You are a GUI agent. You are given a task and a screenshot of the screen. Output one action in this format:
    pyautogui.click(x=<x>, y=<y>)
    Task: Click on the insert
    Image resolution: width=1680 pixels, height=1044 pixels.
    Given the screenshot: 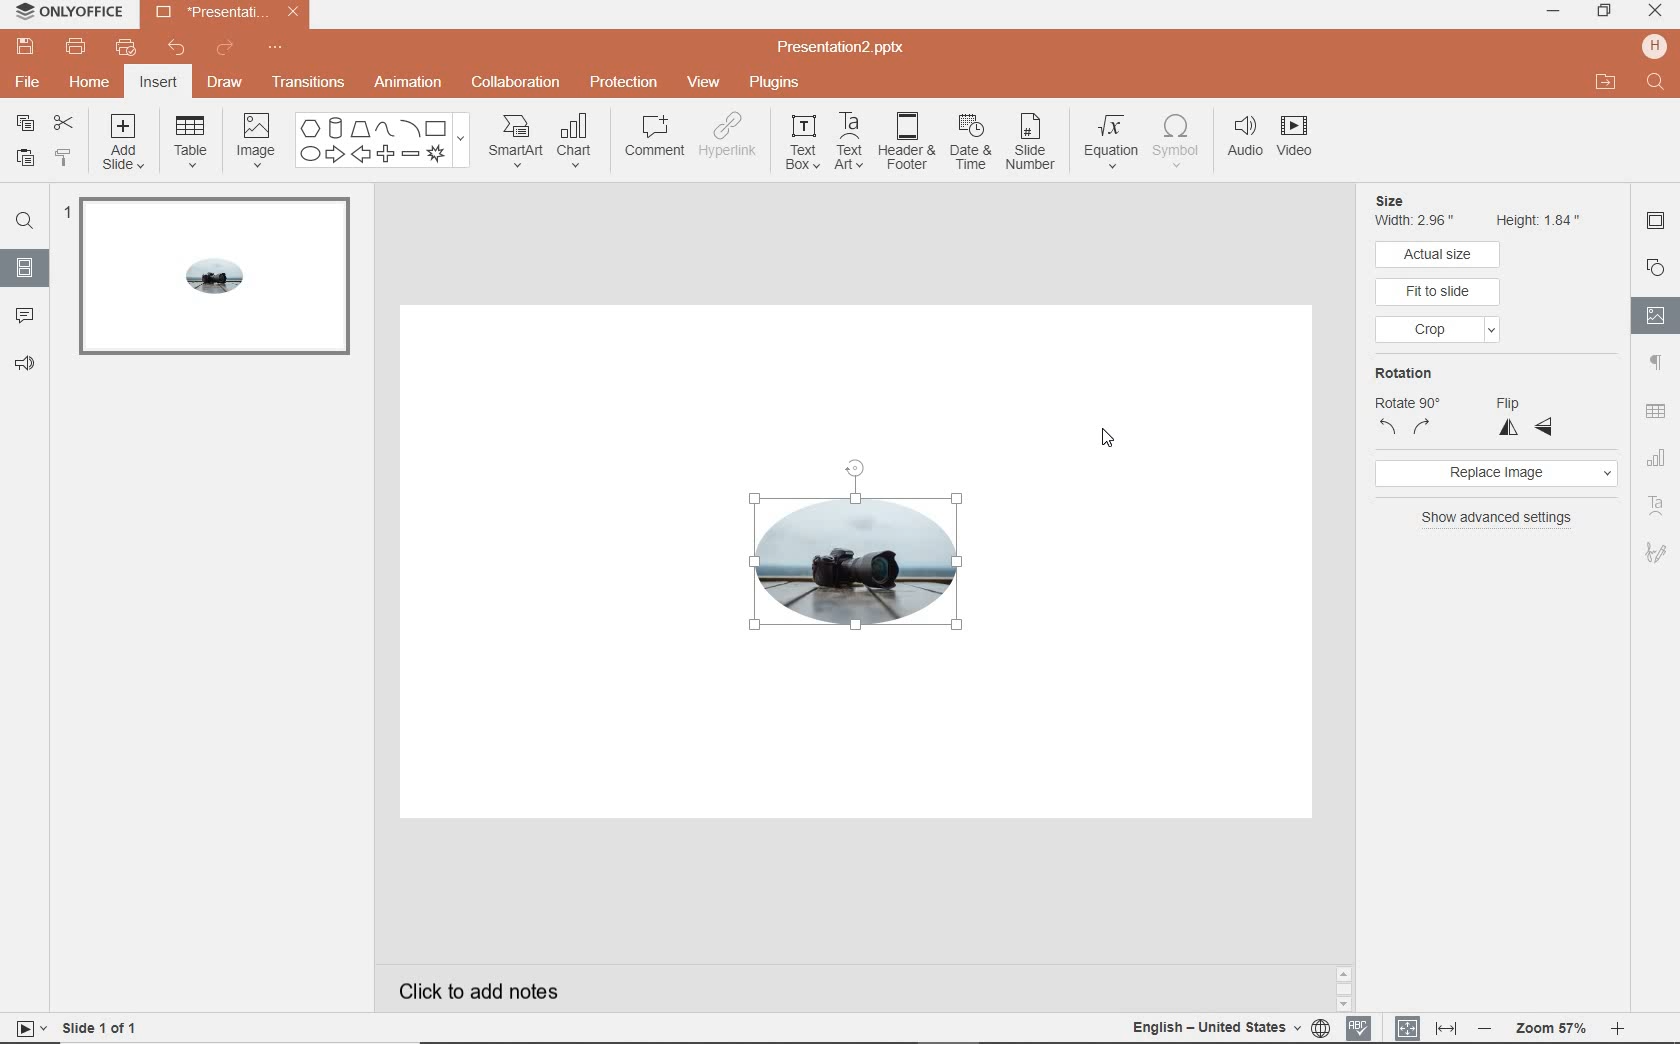 What is the action you would take?
    pyautogui.click(x=160, y=82)
    